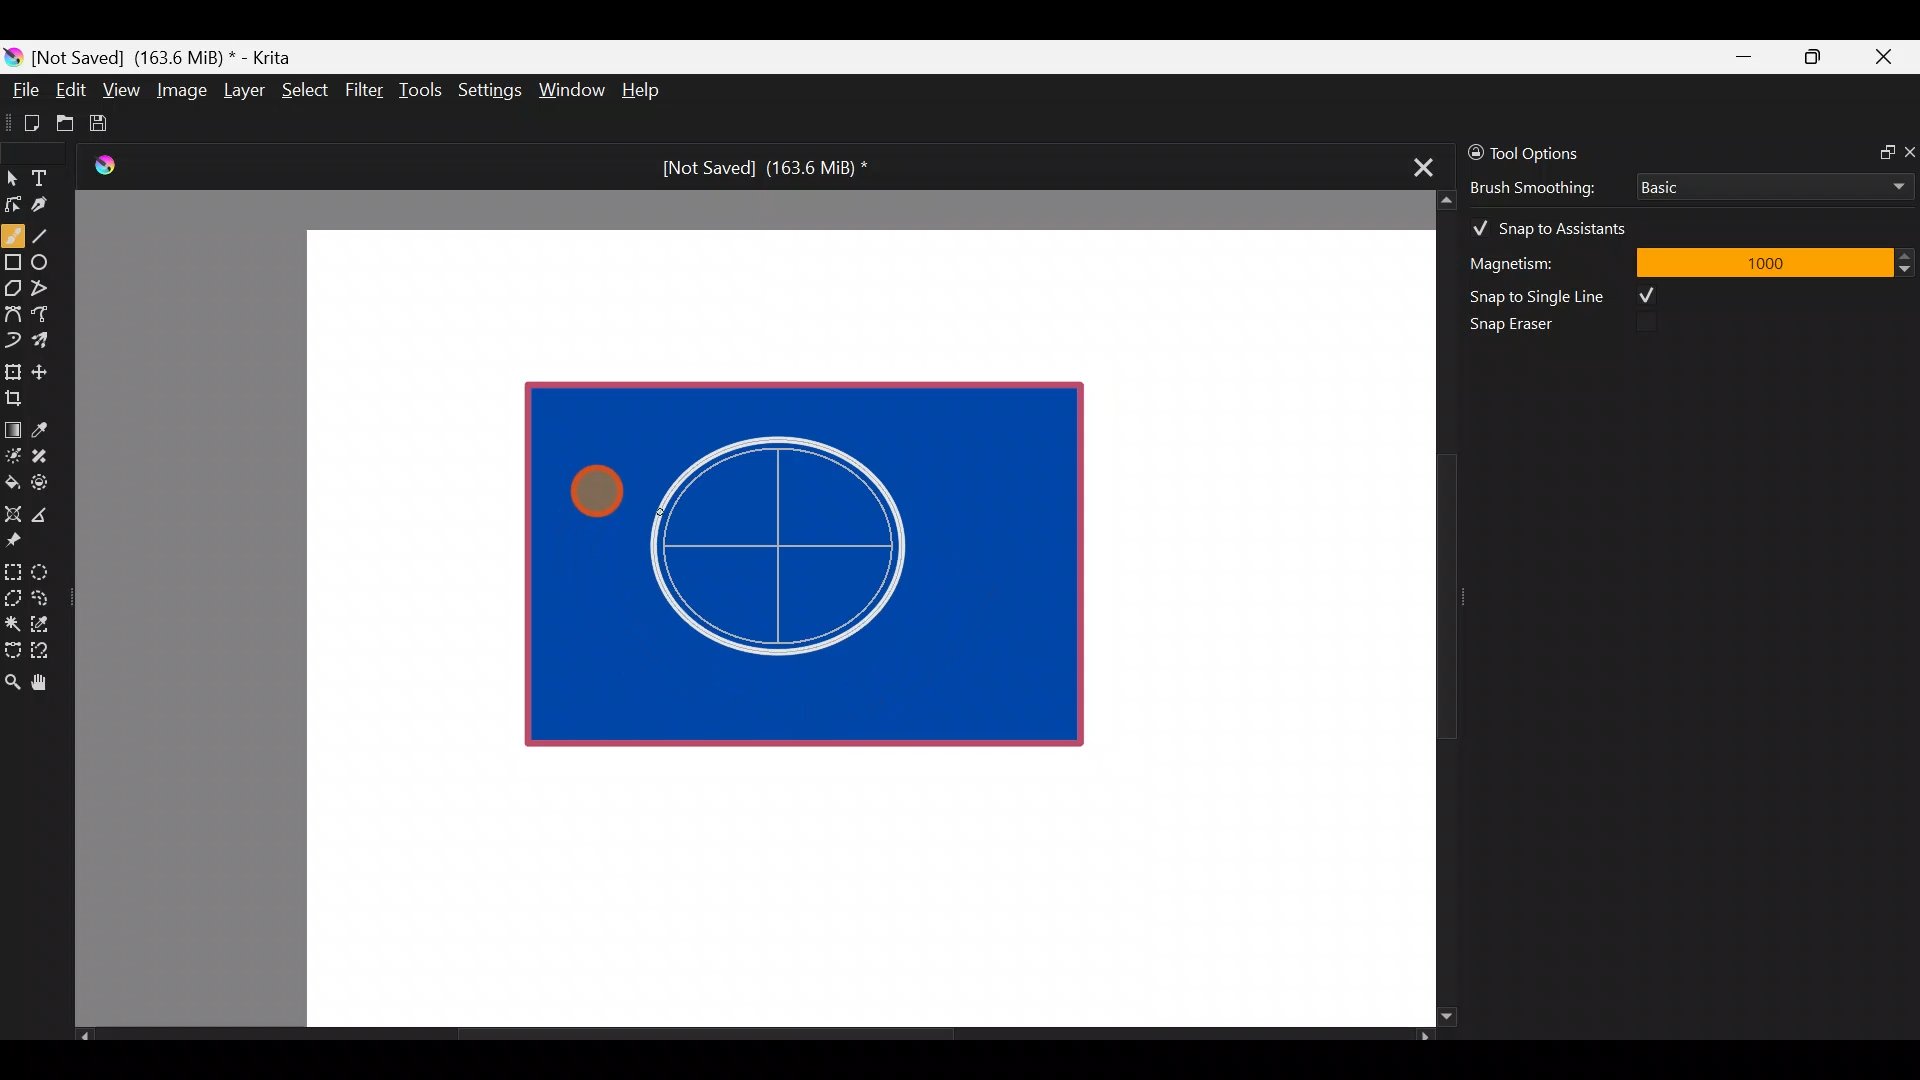  Describe the element at coordinates (101, 165) in the screenshot. I see `Krita Logo` at that location.